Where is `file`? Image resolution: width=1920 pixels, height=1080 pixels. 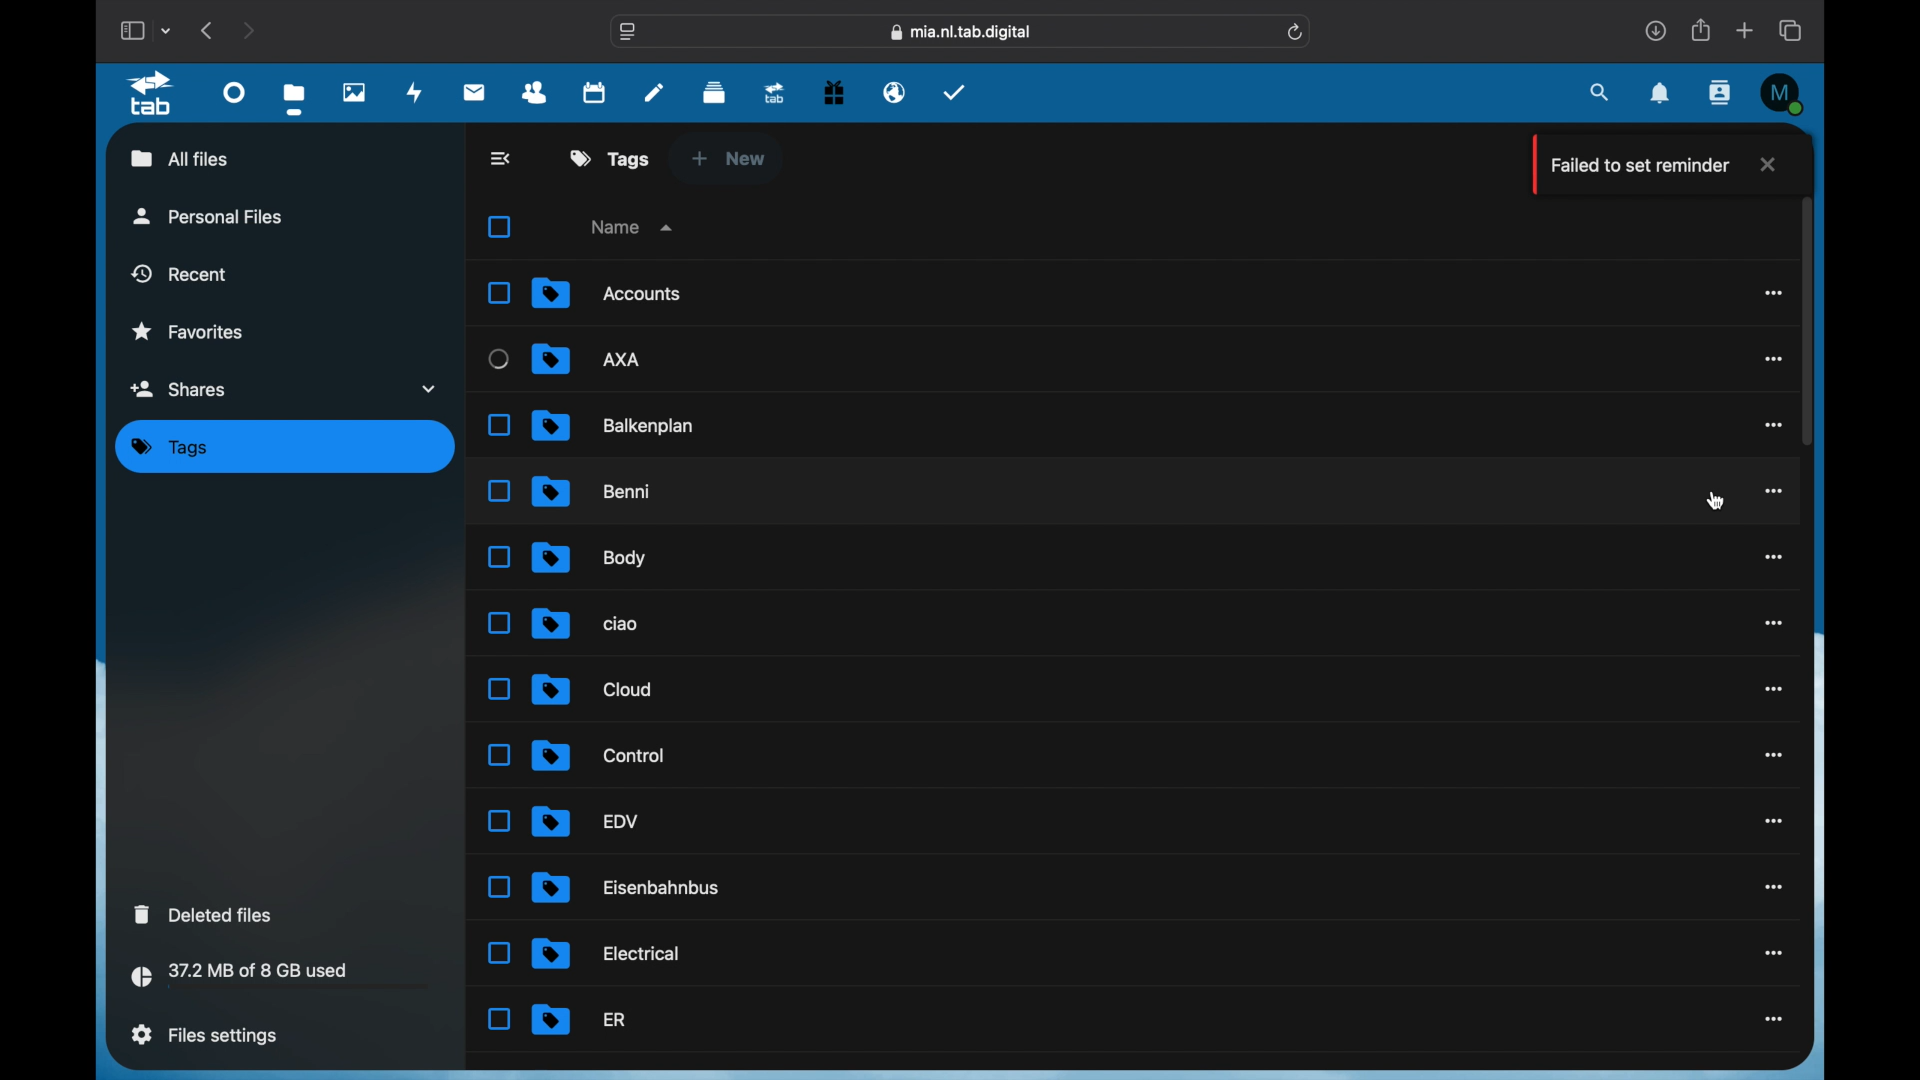 file is located at coordinates (592, 688).